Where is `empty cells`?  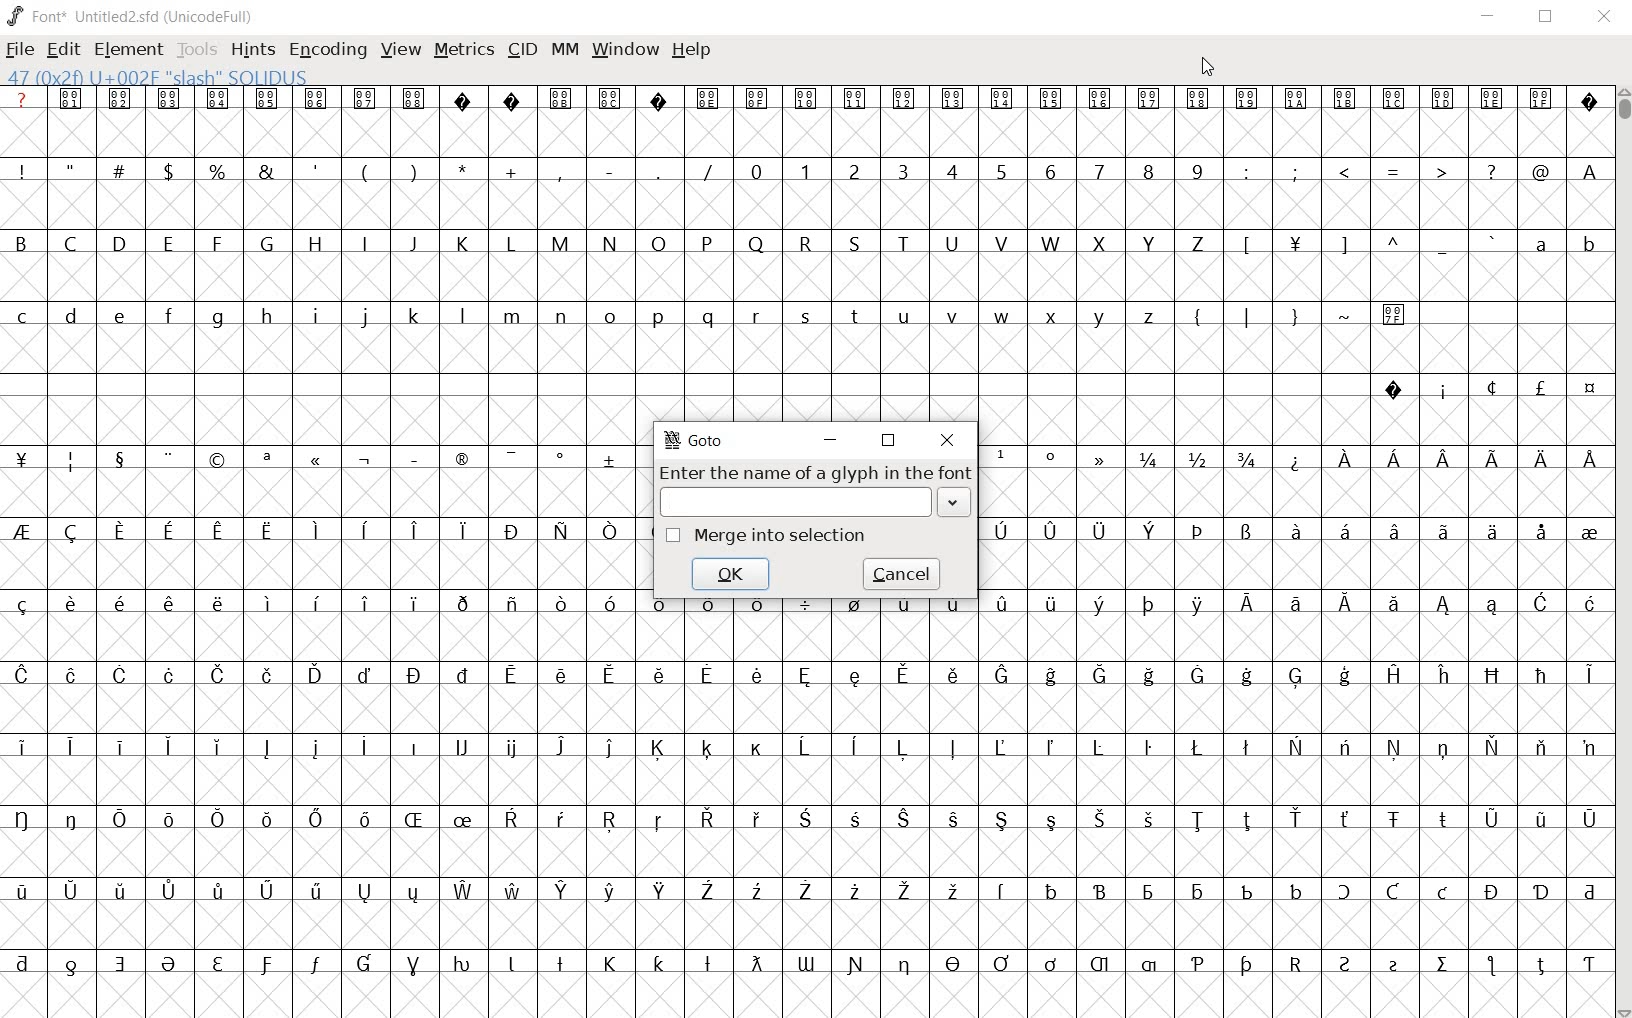
empty cells is located at coordinates (804, 348).